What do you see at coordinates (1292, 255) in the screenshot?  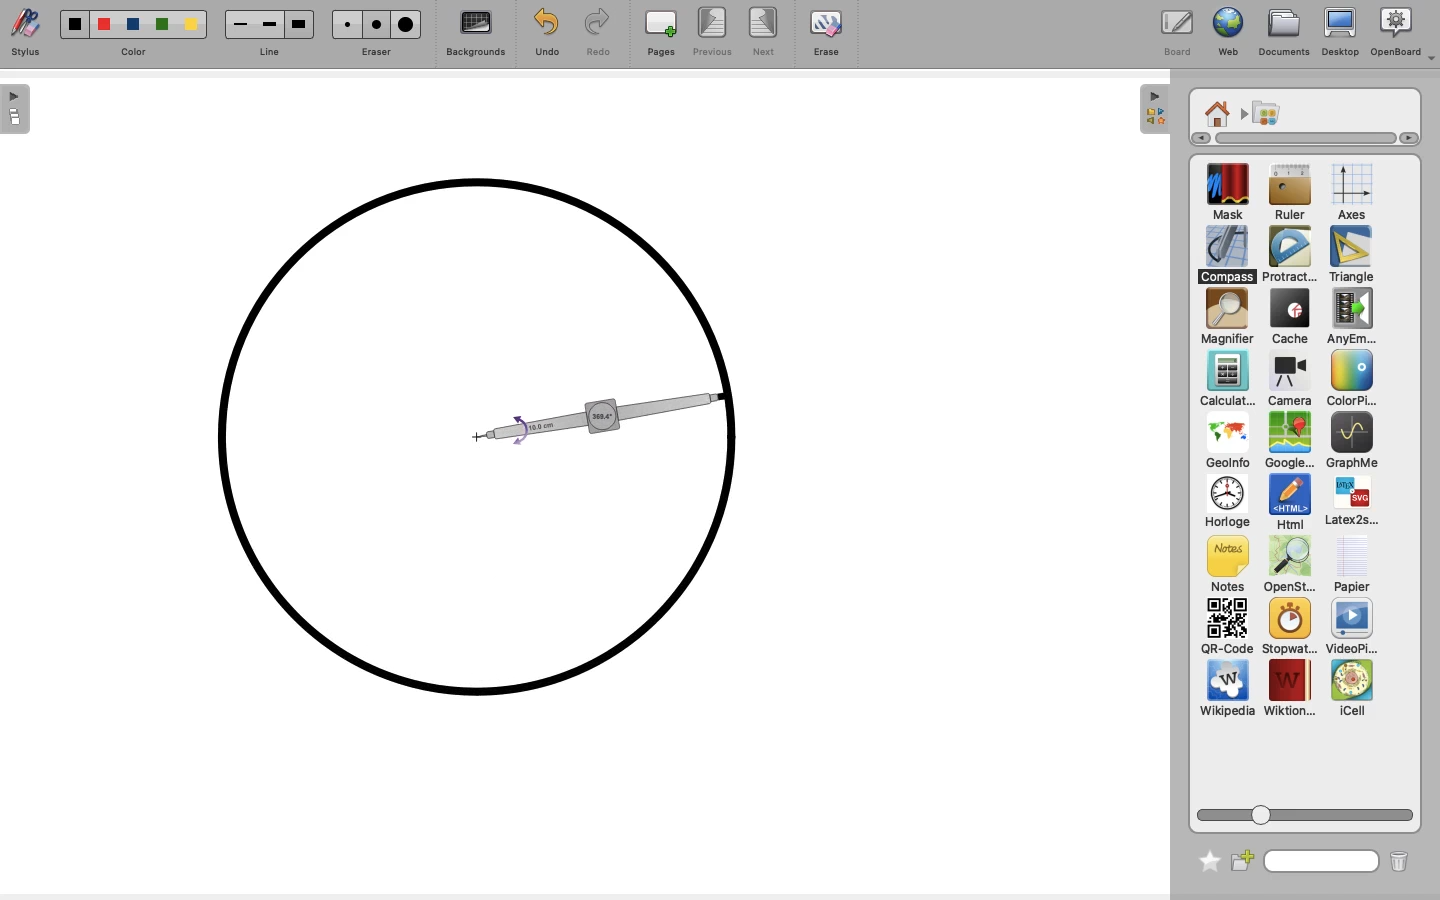 I see `Protractor` at bounding box center [1292, 255].